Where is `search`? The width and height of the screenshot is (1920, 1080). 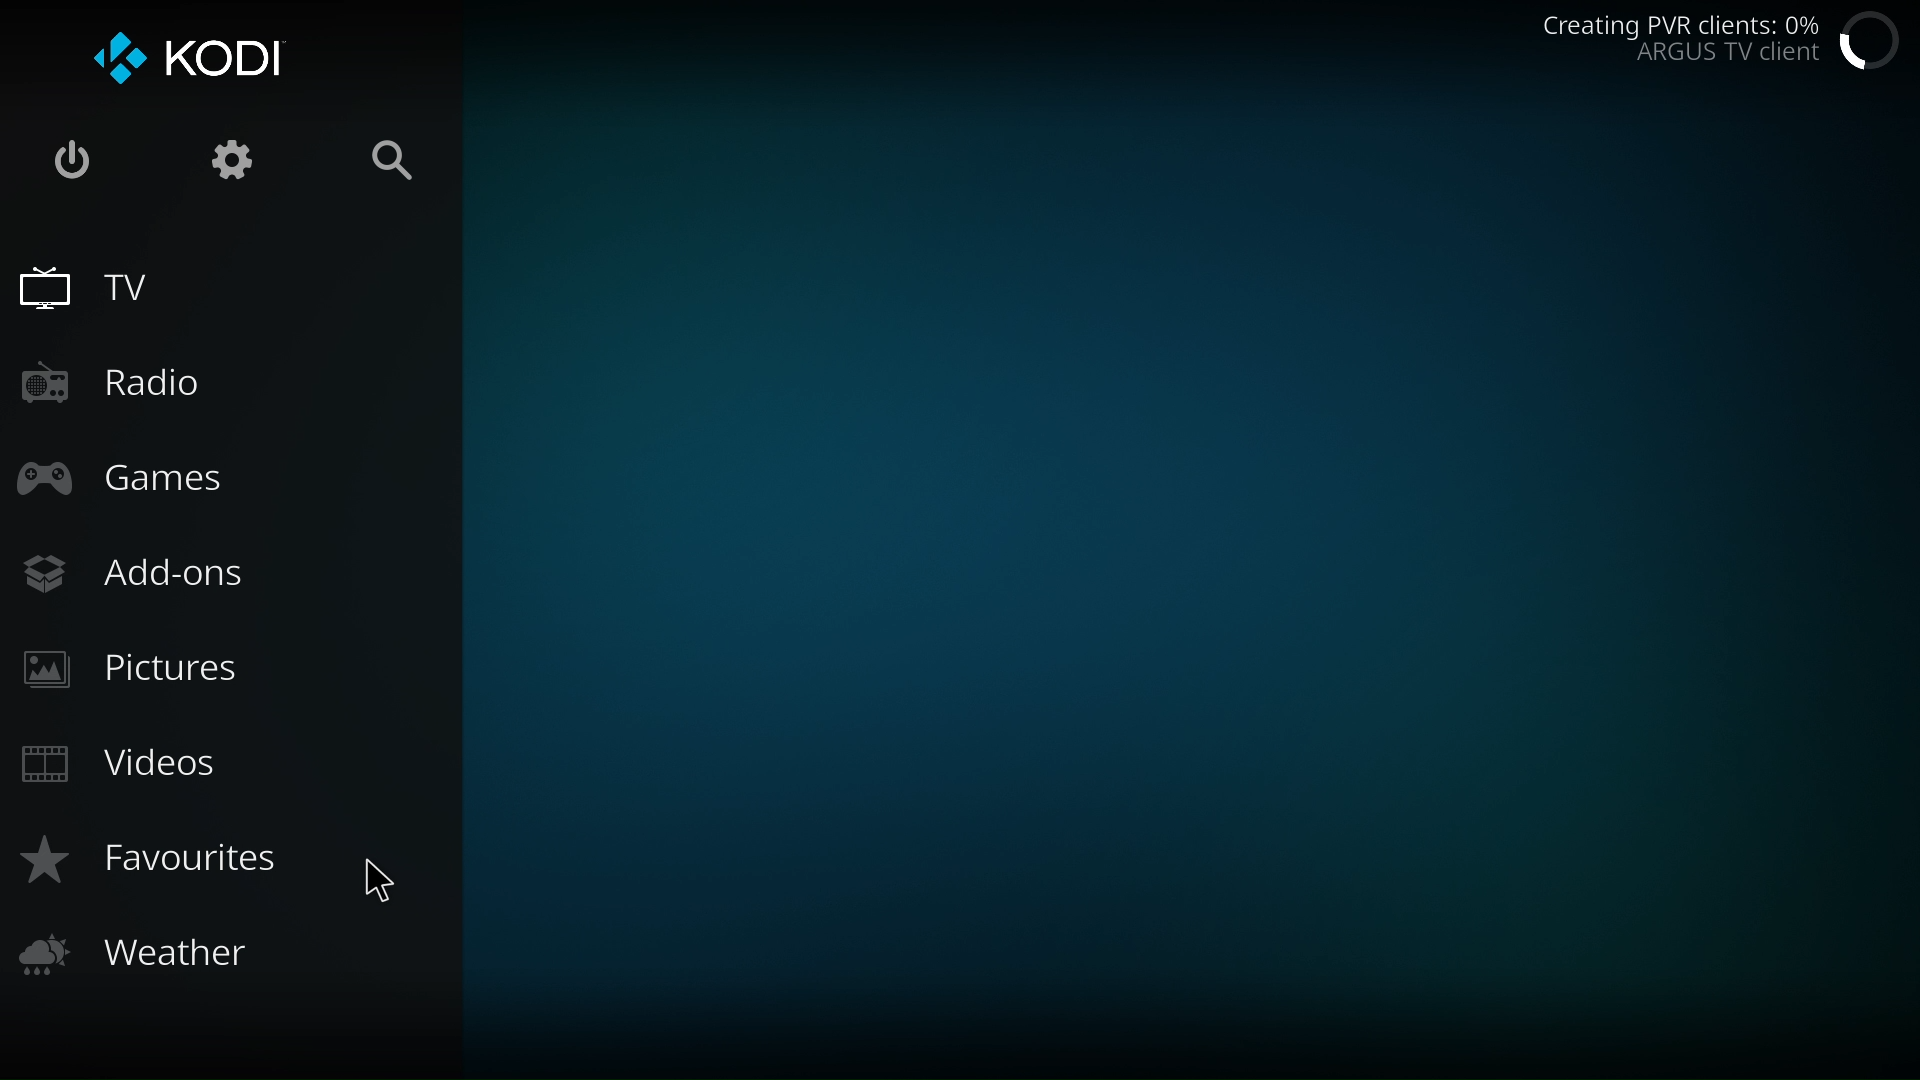 search is located at coordinates (397, 163).